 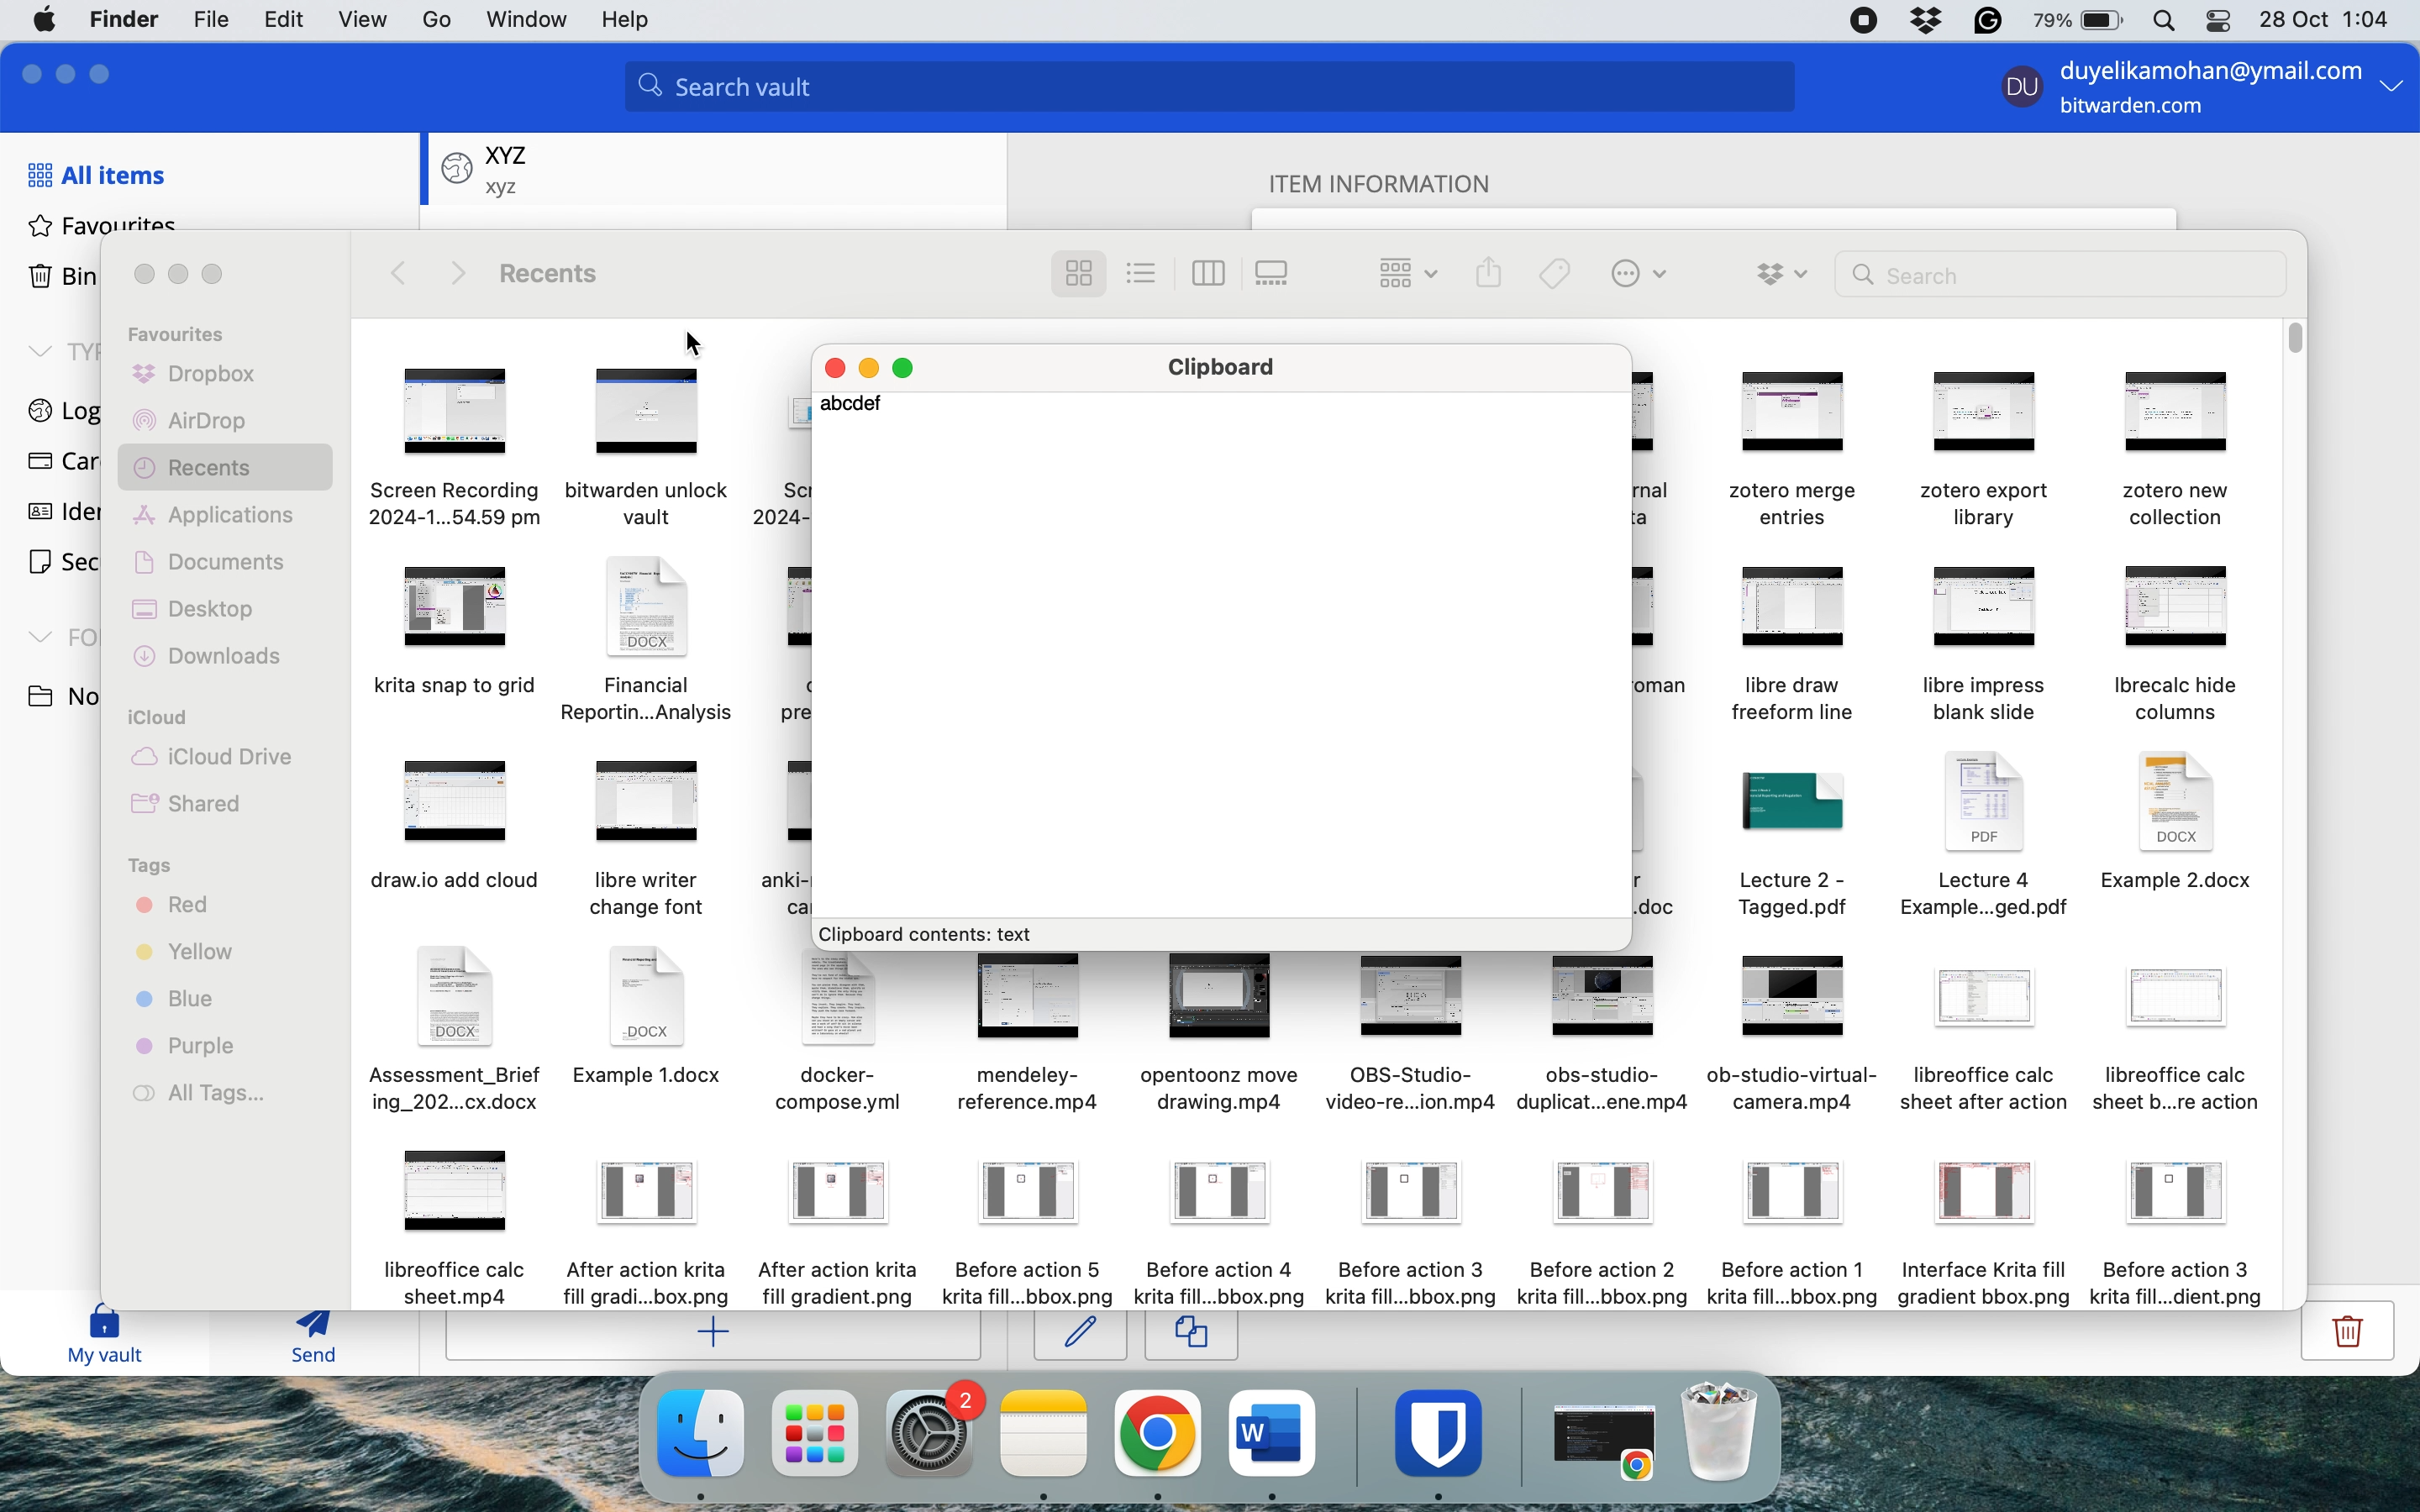 What do you see at coordinates (1144, 272) in the screenshot?
I see `show items as list` at bounding box center [1144, 272].